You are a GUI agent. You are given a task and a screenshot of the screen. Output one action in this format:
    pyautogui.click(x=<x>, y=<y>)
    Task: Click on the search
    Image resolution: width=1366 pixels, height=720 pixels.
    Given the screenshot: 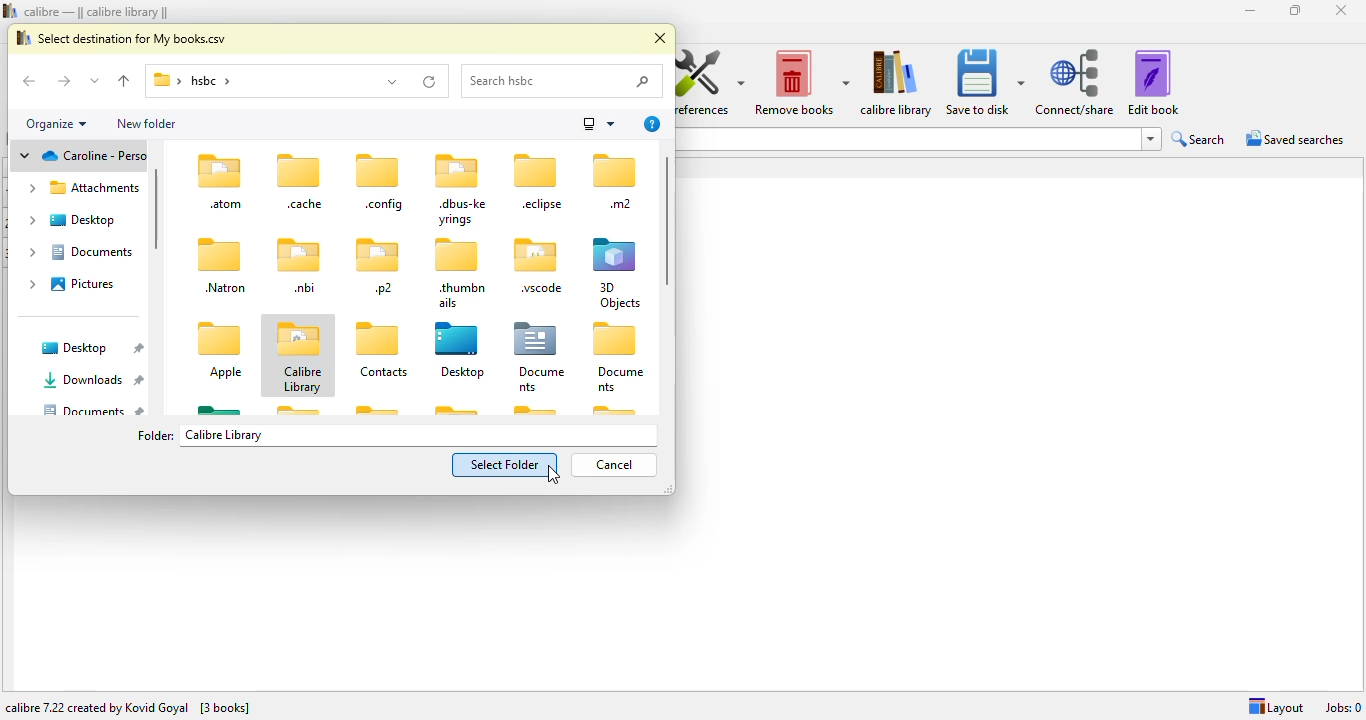 What is the action you would take?
    pyautogui.click(x=564, y=82)
    